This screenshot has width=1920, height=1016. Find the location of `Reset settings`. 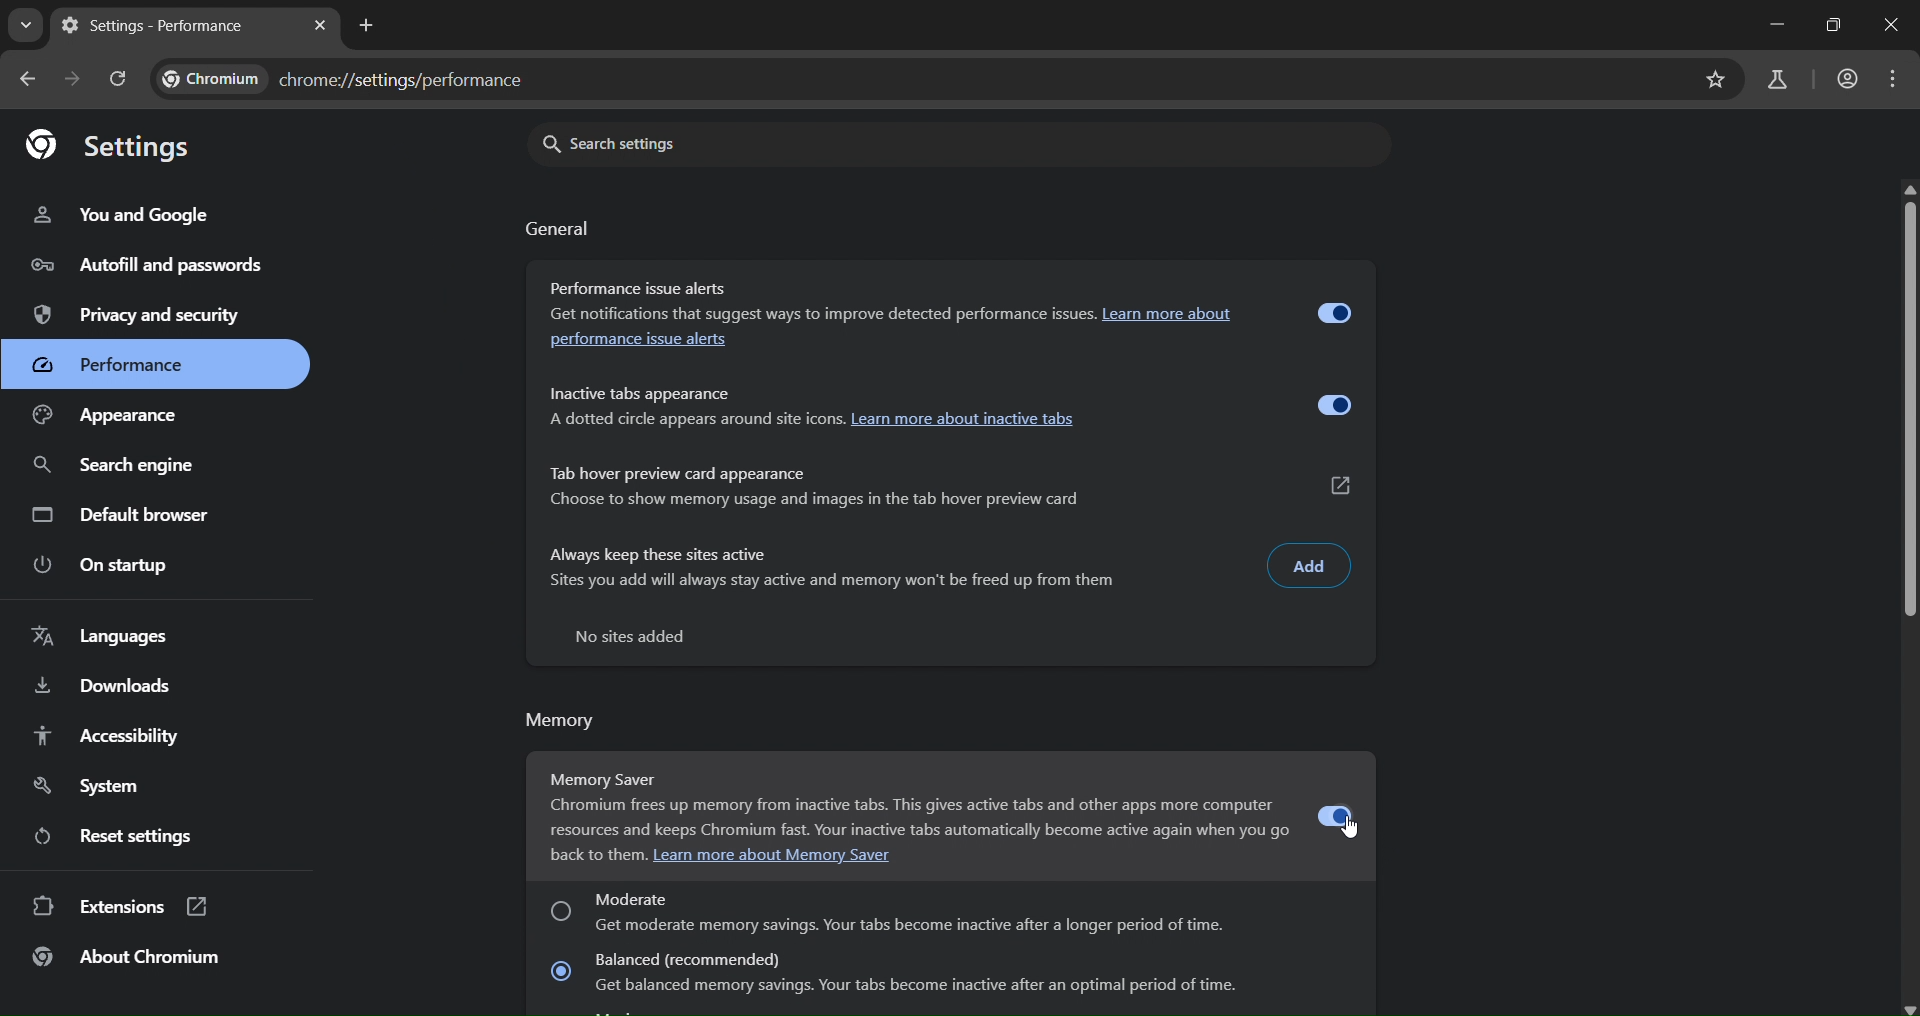

Reset settings is located at coordinates (120, 835).